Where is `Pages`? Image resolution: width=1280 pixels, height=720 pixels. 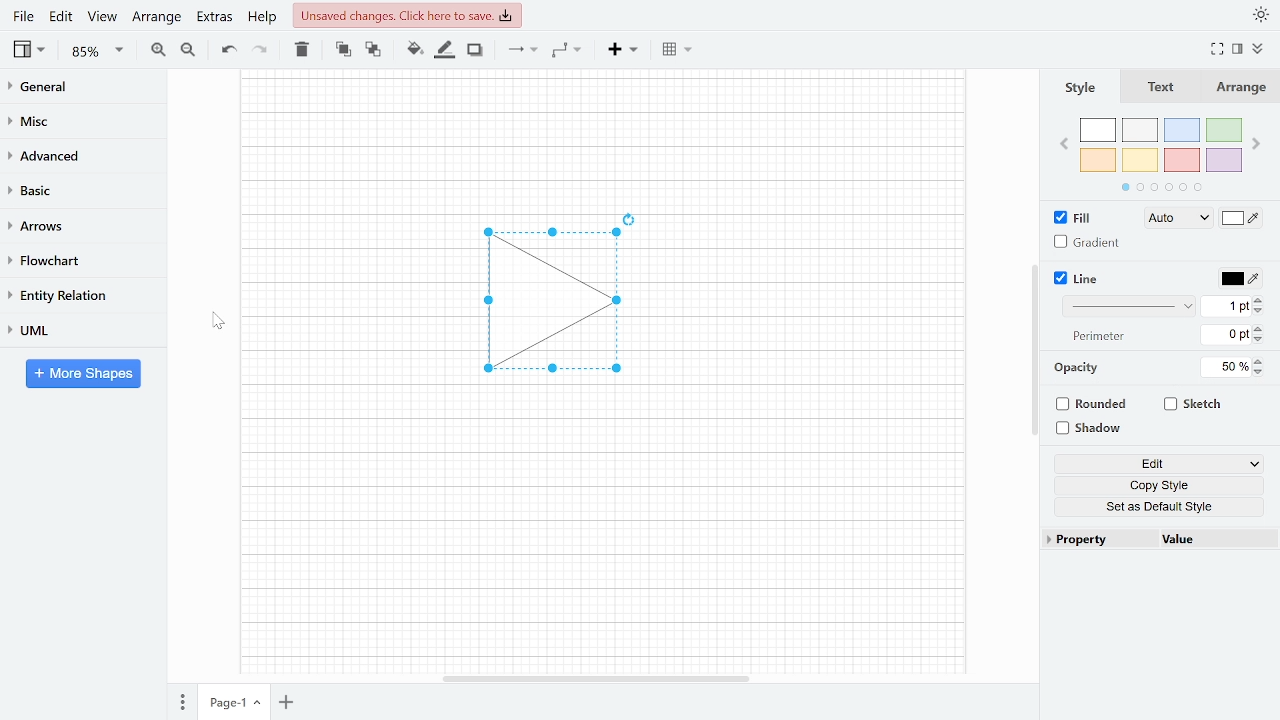 Pages is located at coordinates (181, 704).